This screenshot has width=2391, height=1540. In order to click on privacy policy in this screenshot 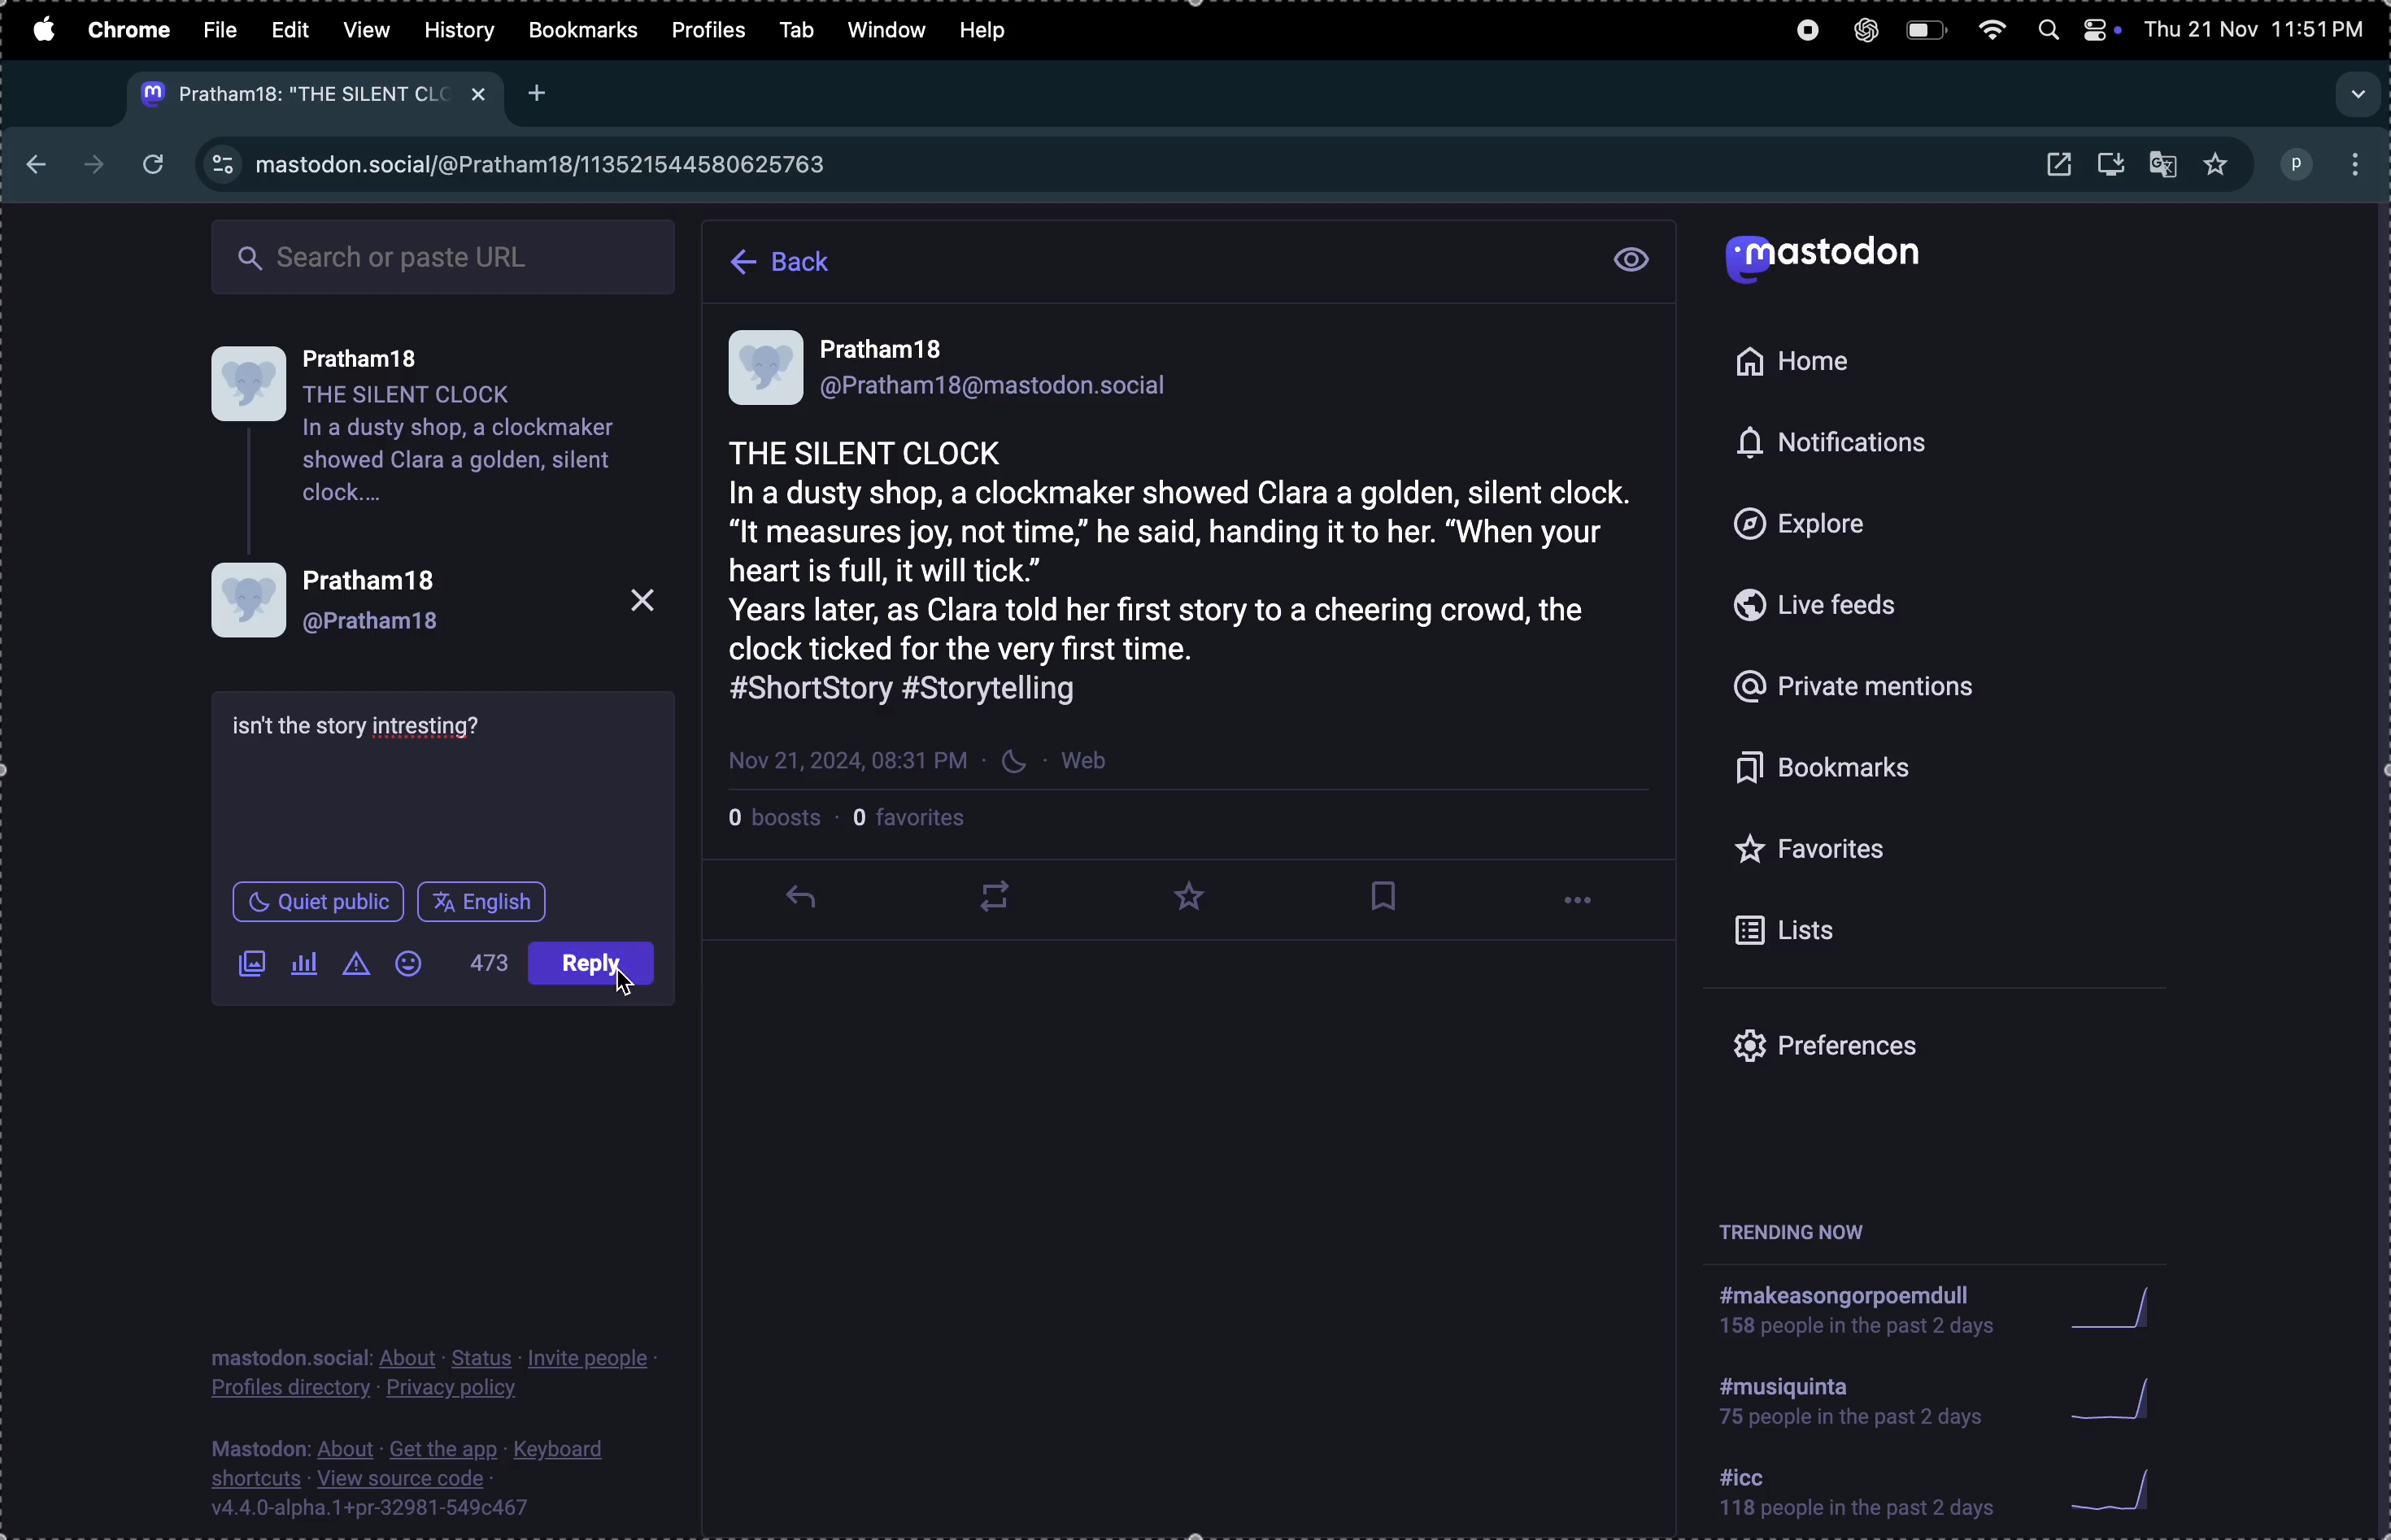, I will do `click(443, 1371)`.